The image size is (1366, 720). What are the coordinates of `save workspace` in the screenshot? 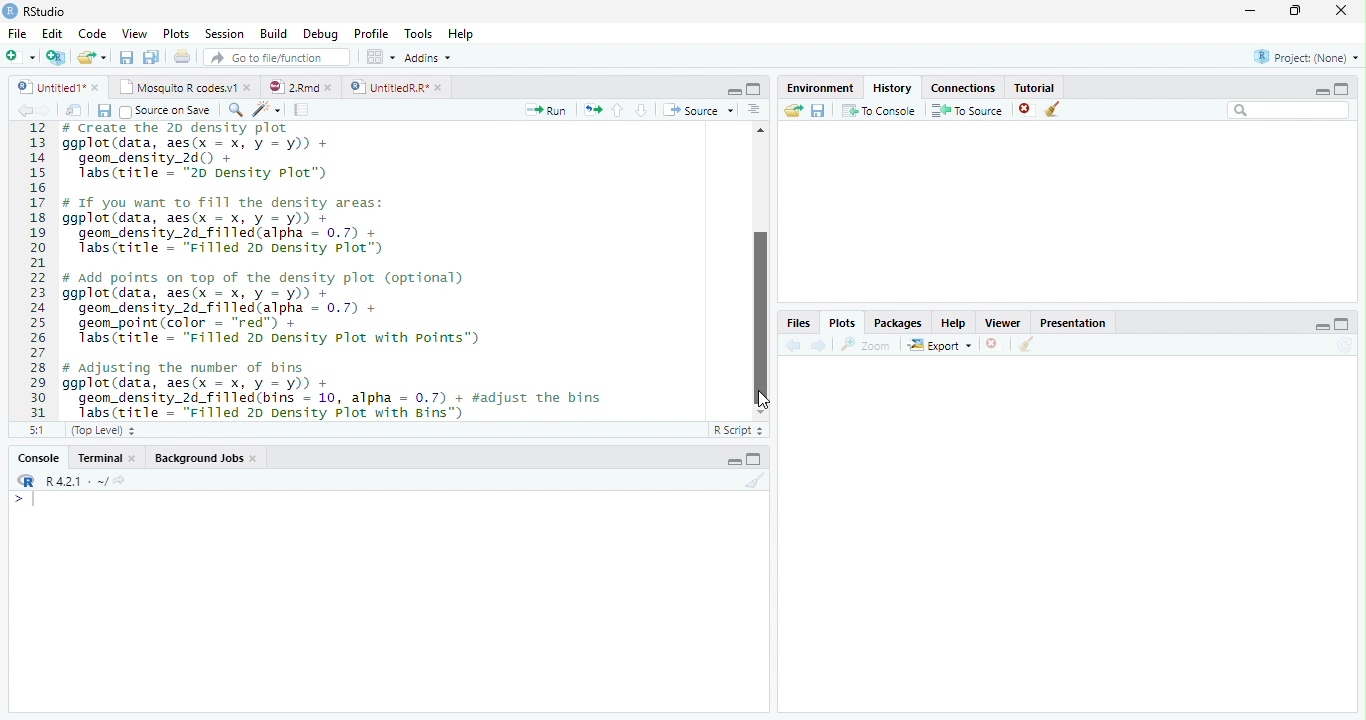 It's located at (820, 111).